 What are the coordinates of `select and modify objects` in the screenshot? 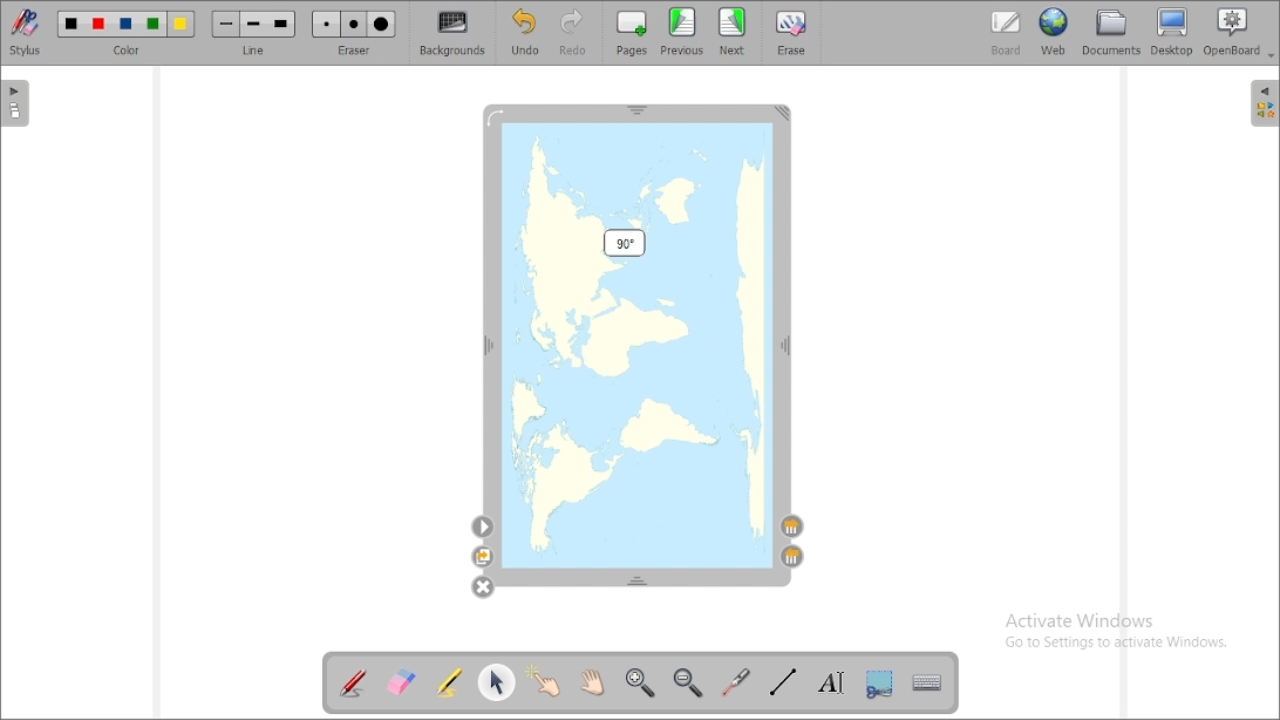 It's located at (497, 682).